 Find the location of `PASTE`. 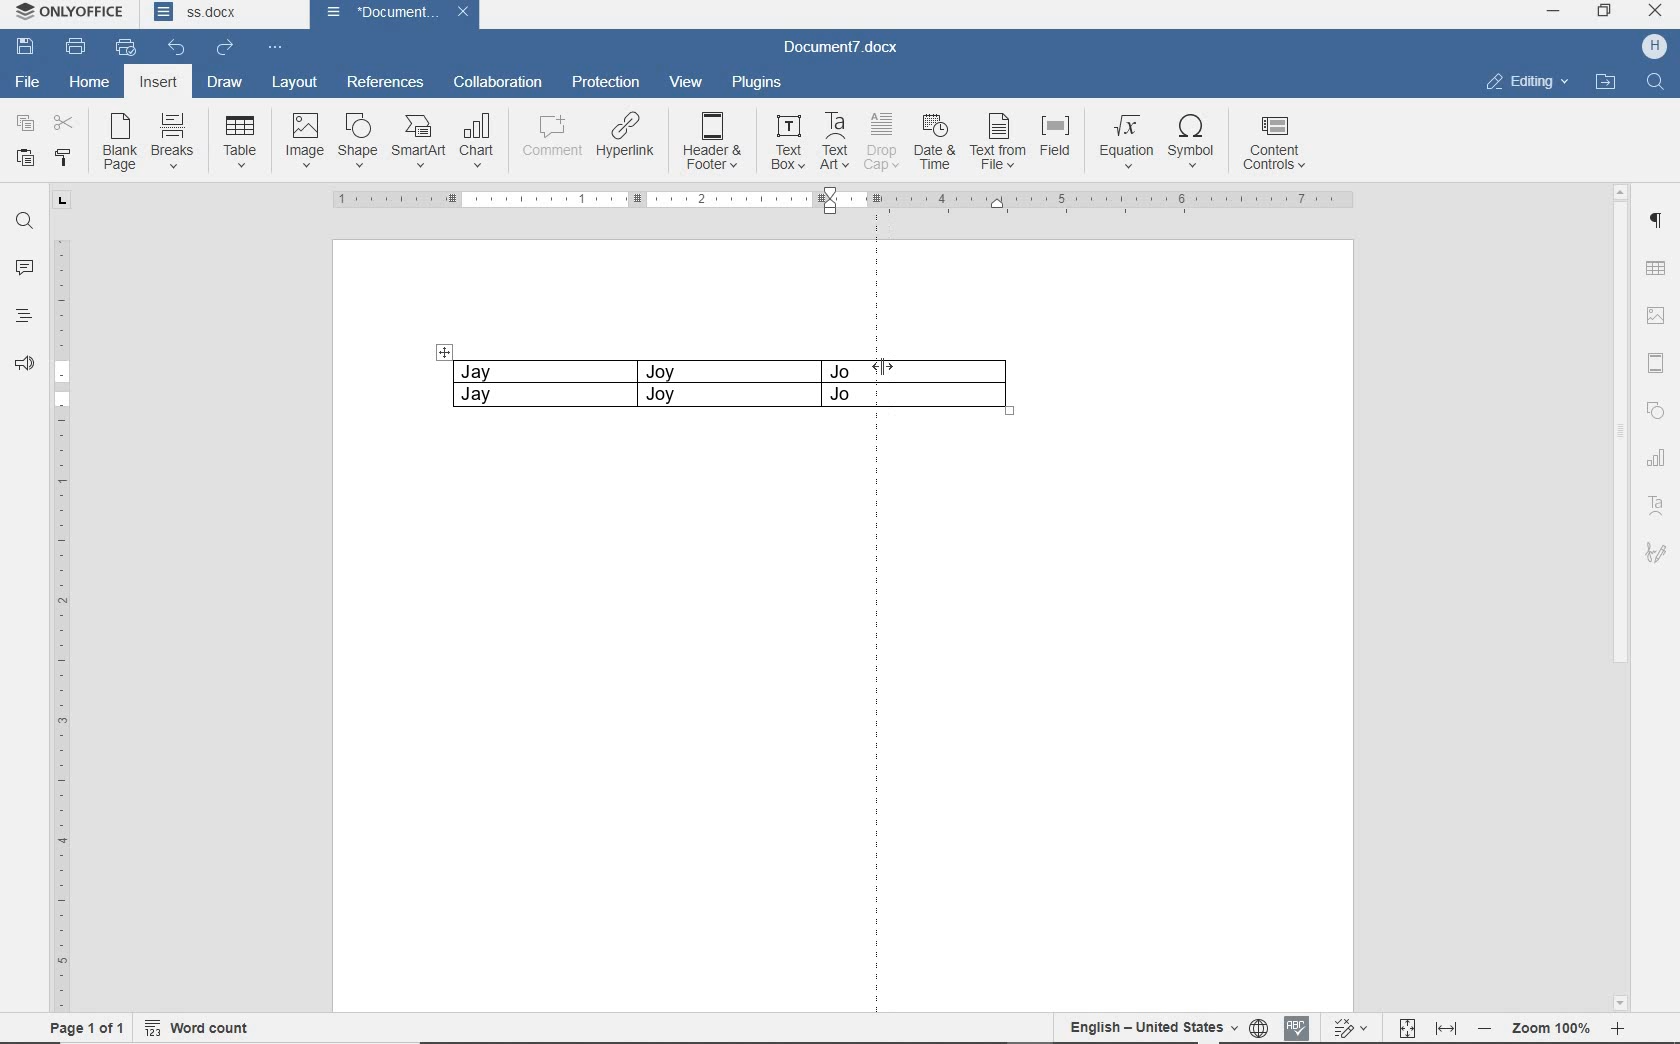

PASTE is located at coordinates (25, 160).